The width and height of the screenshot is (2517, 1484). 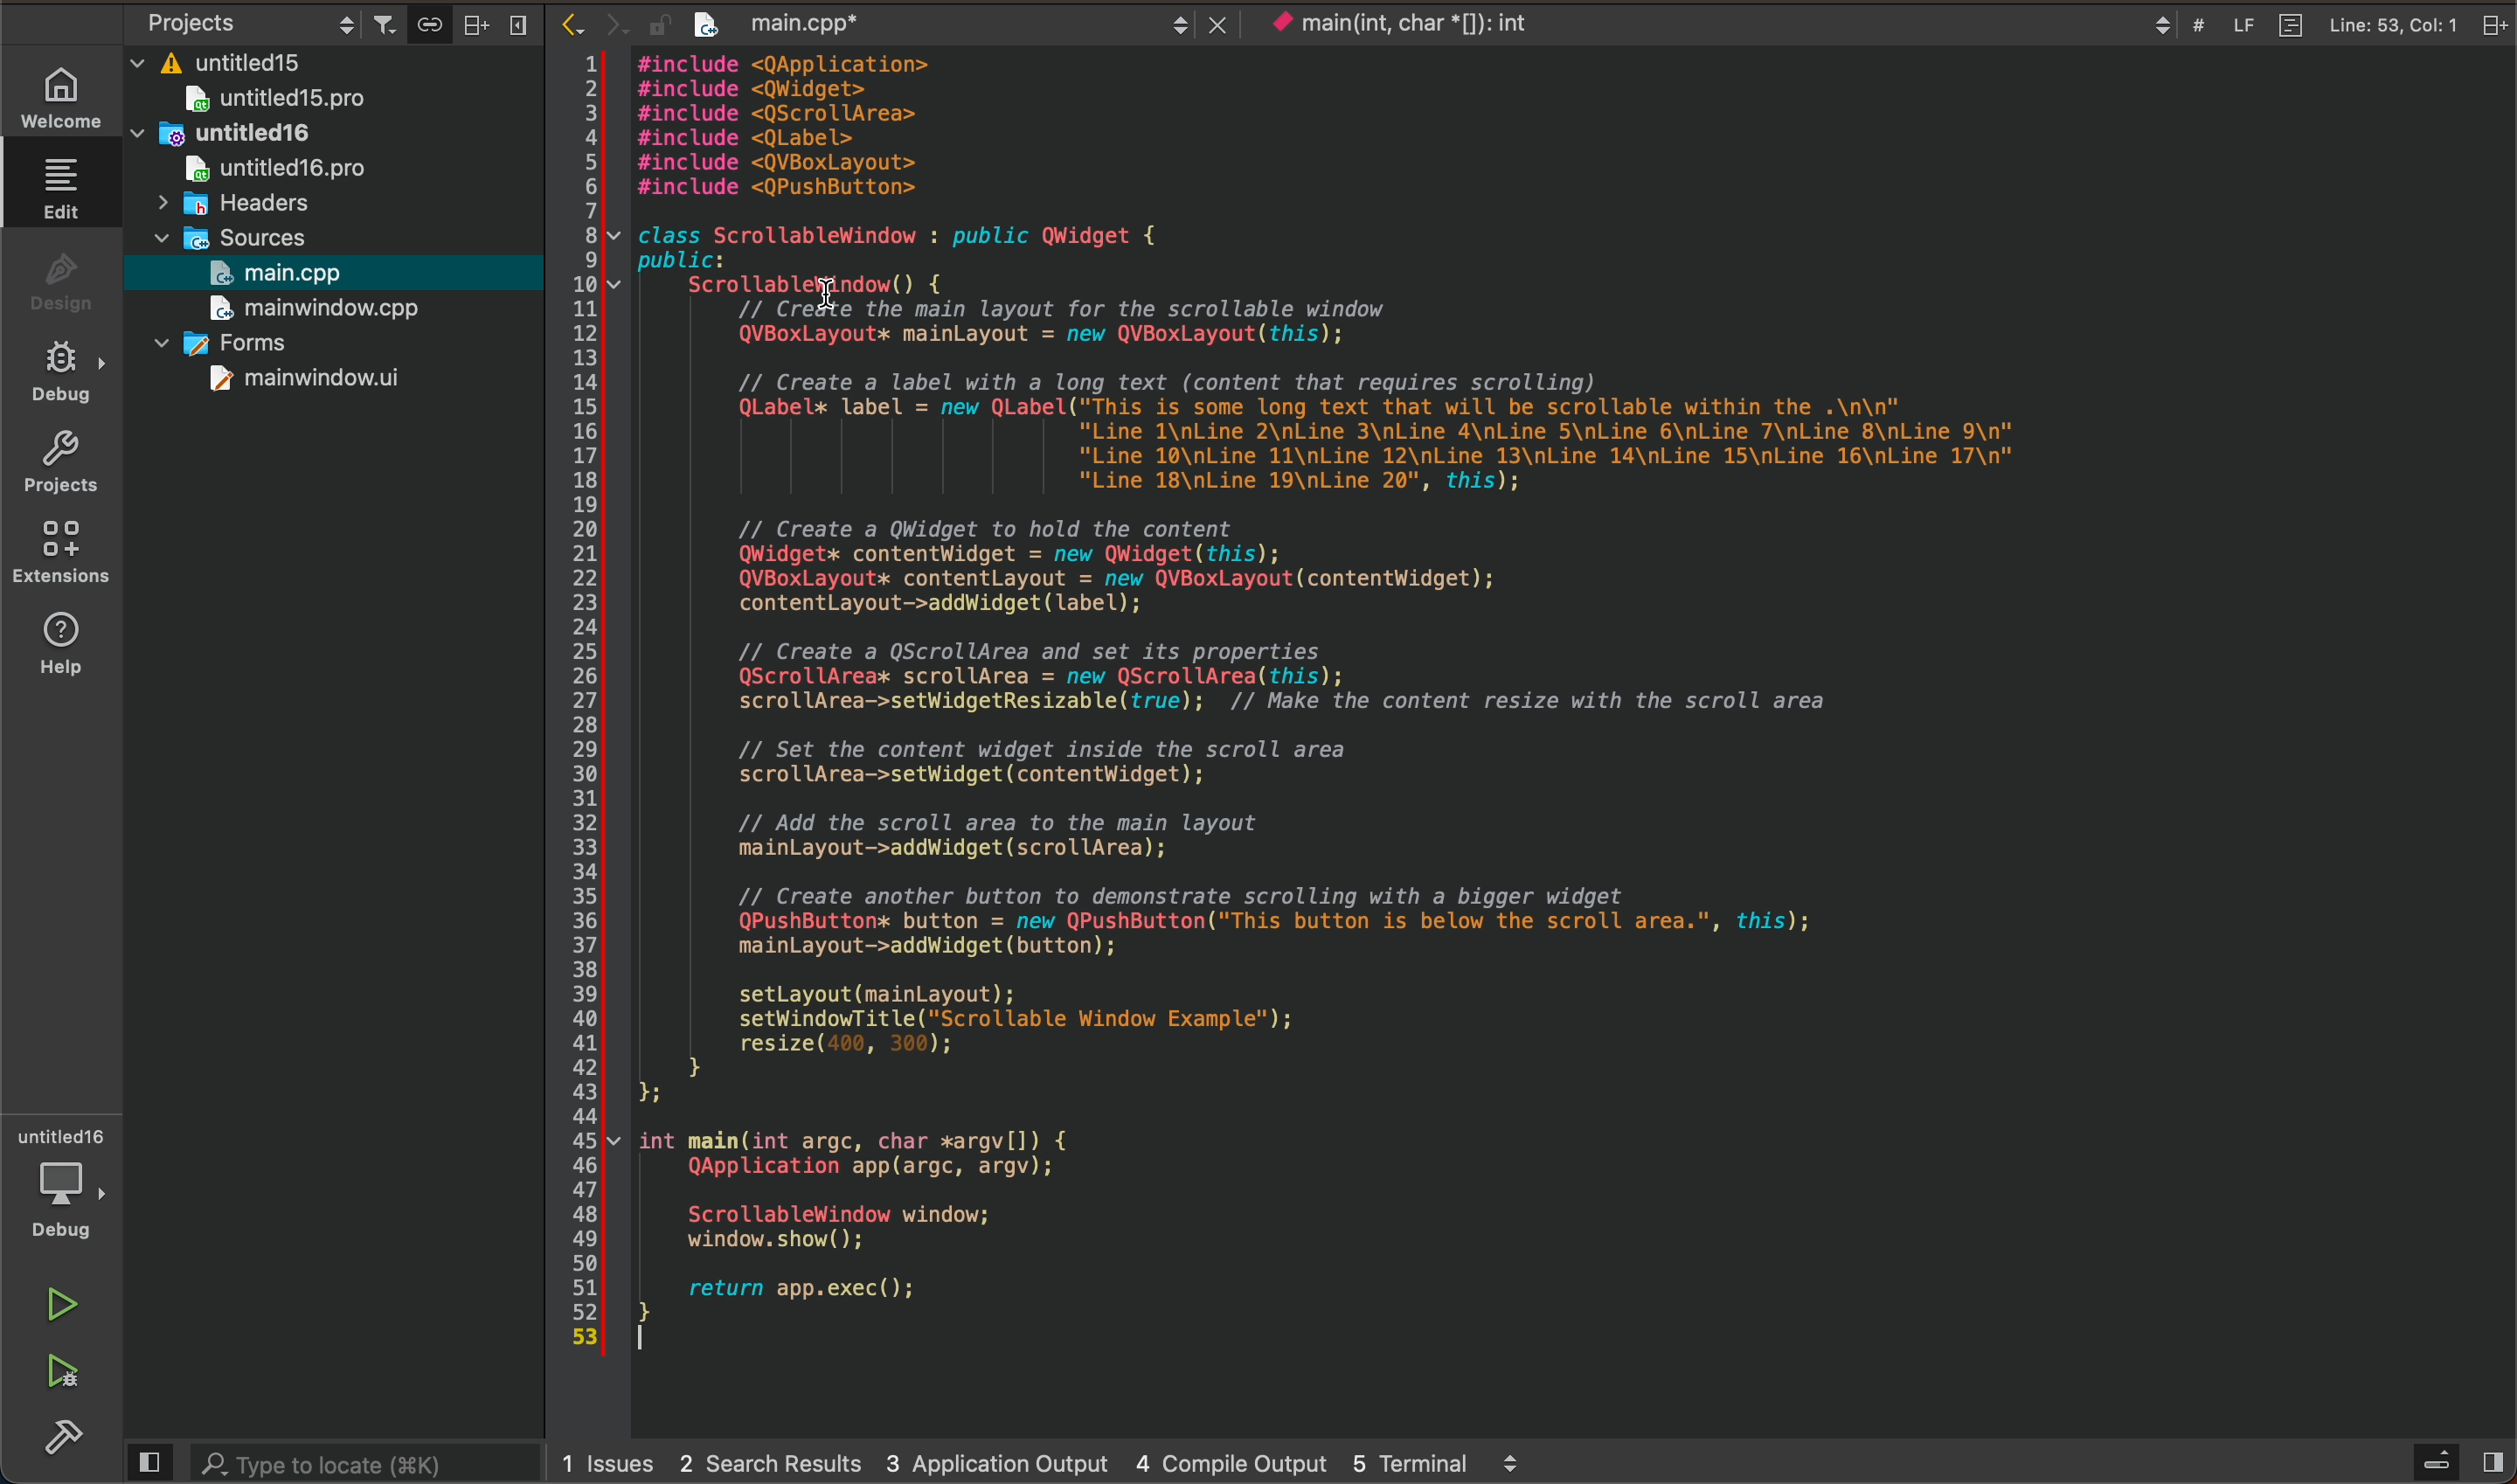 What do you see at coordinates (374, 1466) in the screenshot?
I see `search` at bounding box center [374, 1466].